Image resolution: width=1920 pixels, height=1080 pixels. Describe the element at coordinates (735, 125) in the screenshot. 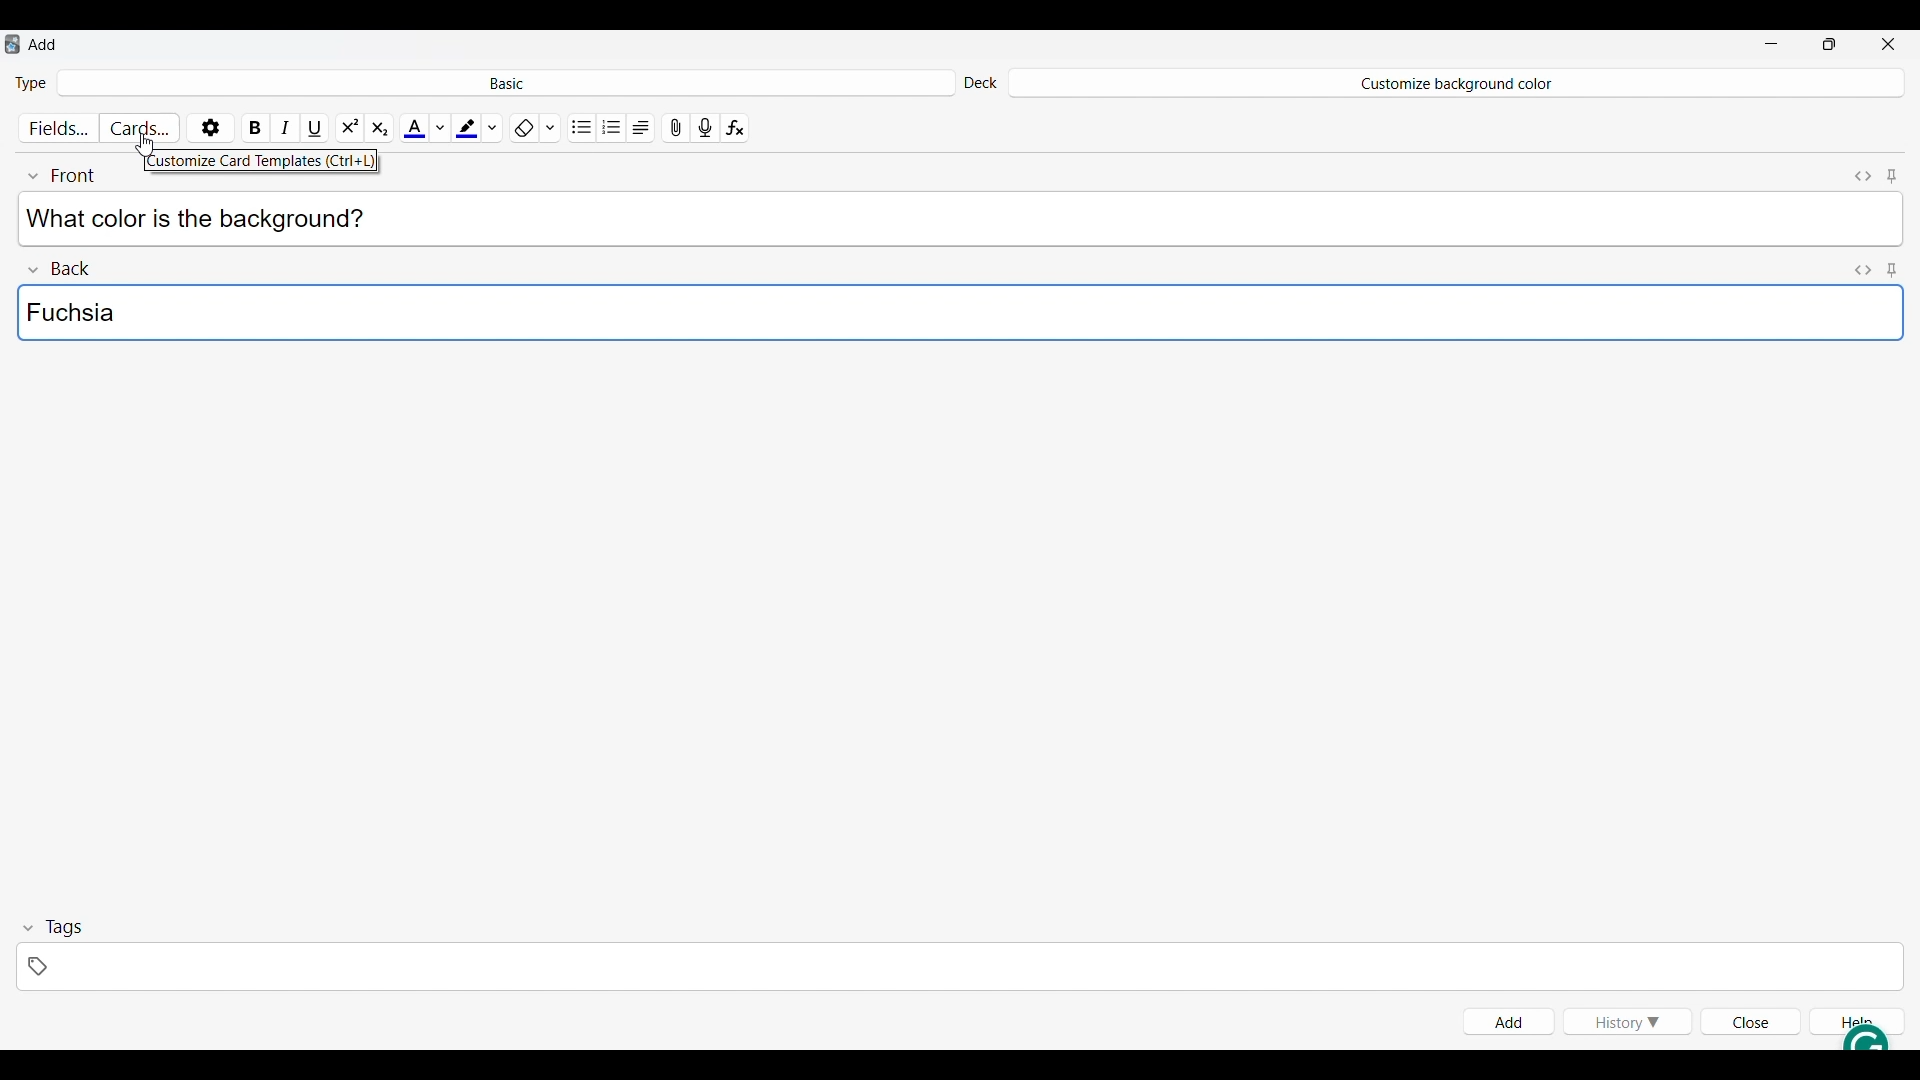

I see `Equations` at that location.